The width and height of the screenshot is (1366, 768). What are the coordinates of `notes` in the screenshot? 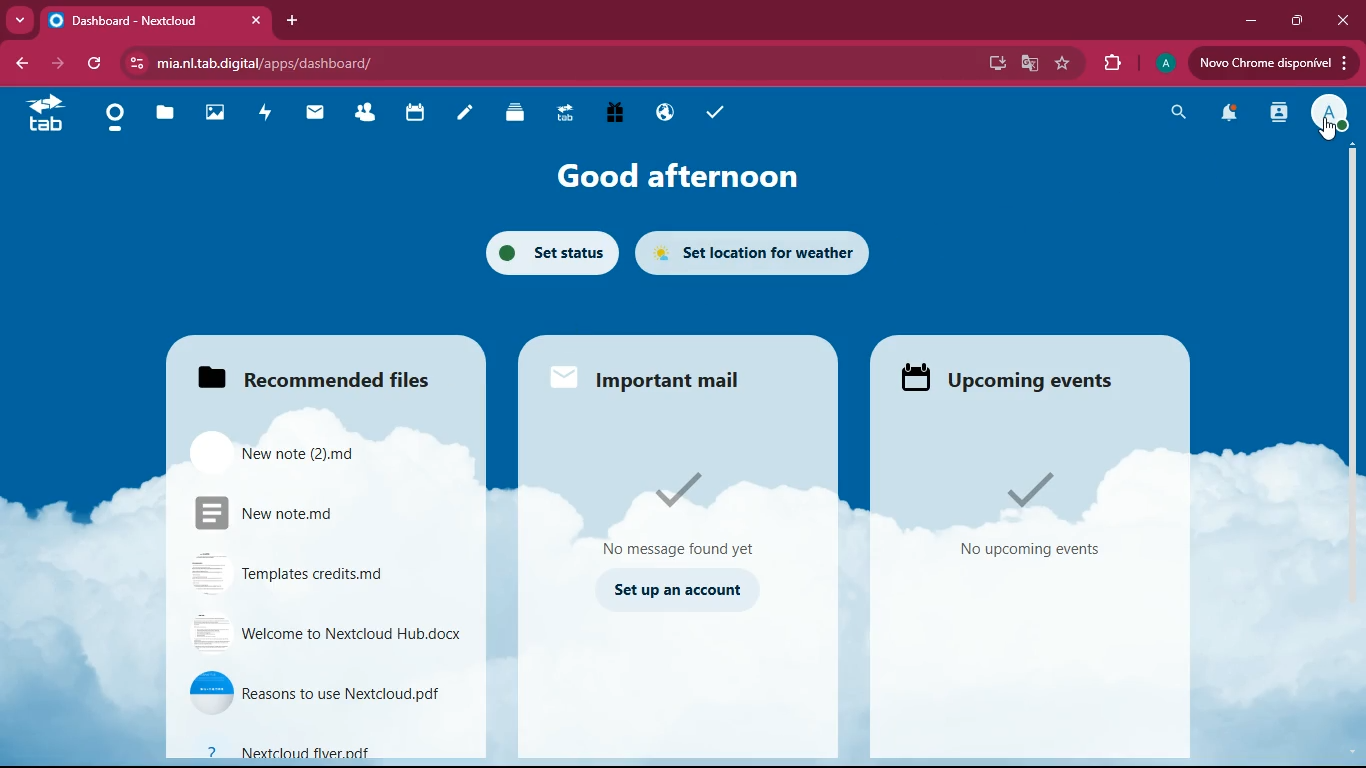 It's located at (459, 115).